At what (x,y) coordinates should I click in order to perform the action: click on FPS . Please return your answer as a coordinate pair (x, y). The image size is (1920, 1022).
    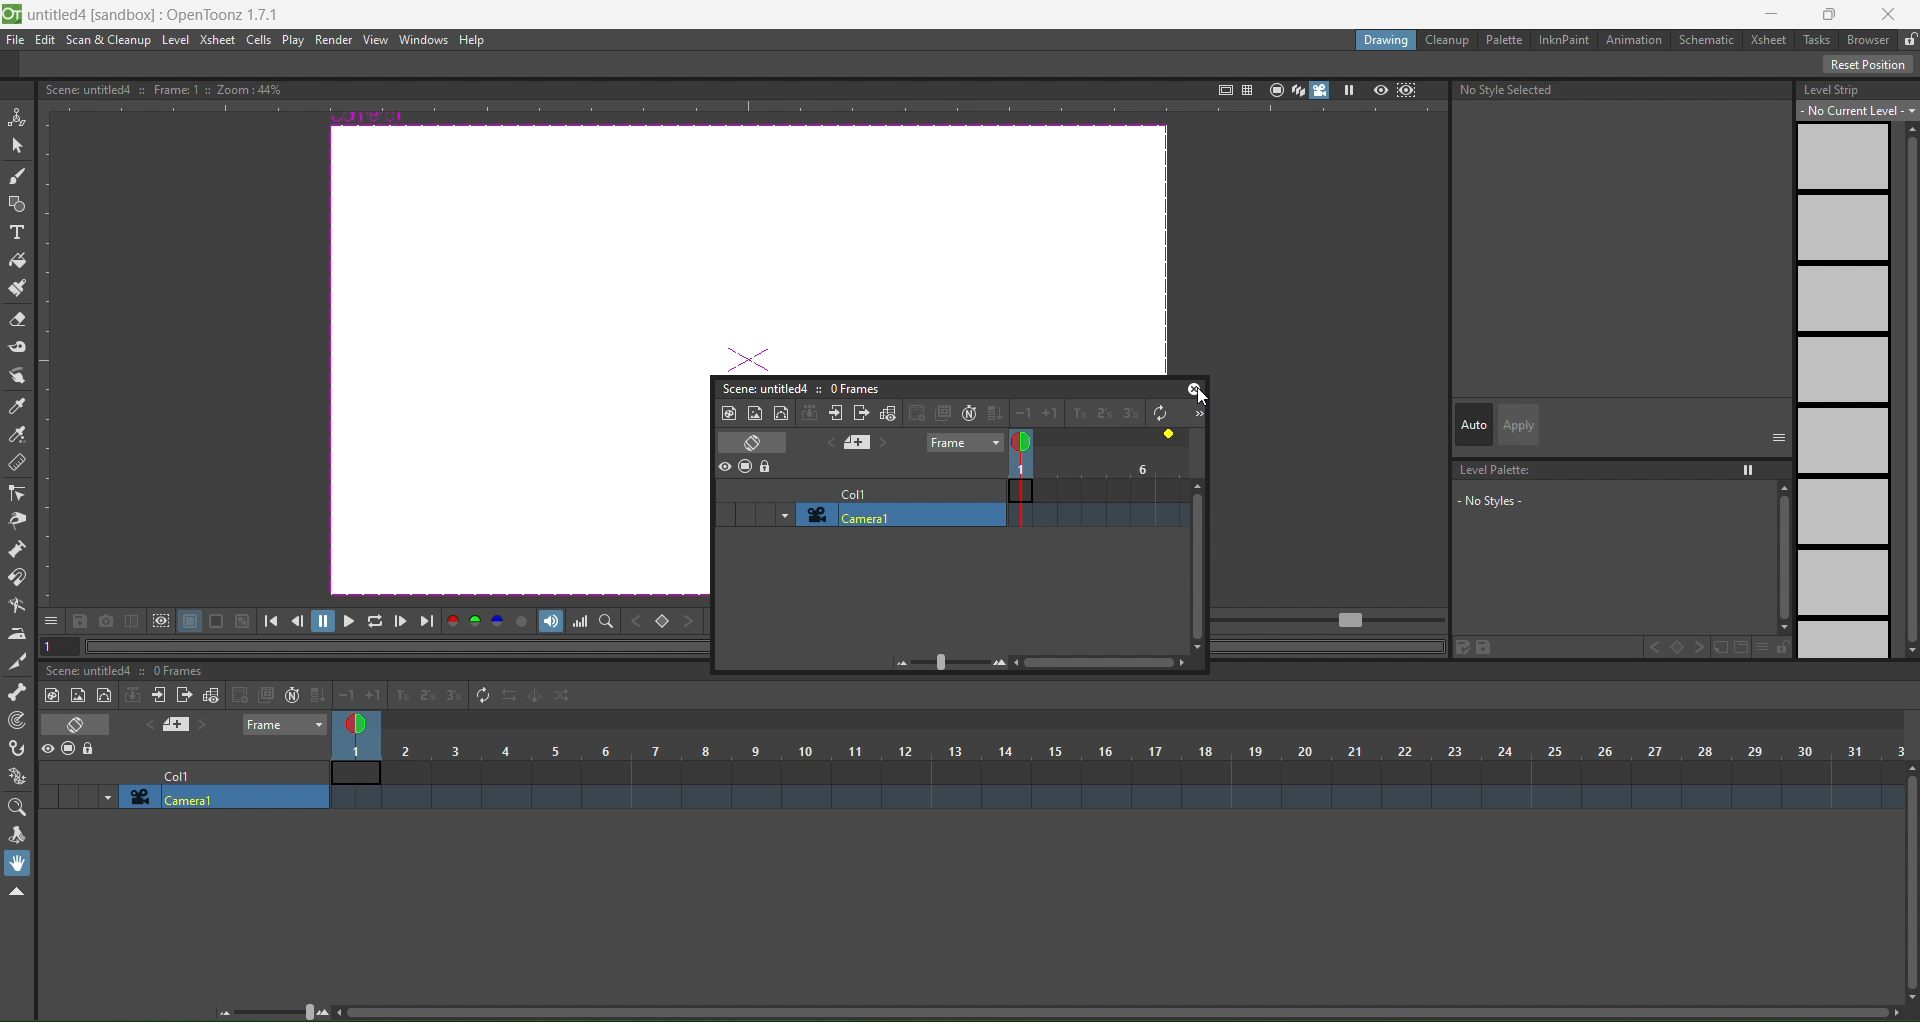
    Looking at the image, I should click on (1331, 621).